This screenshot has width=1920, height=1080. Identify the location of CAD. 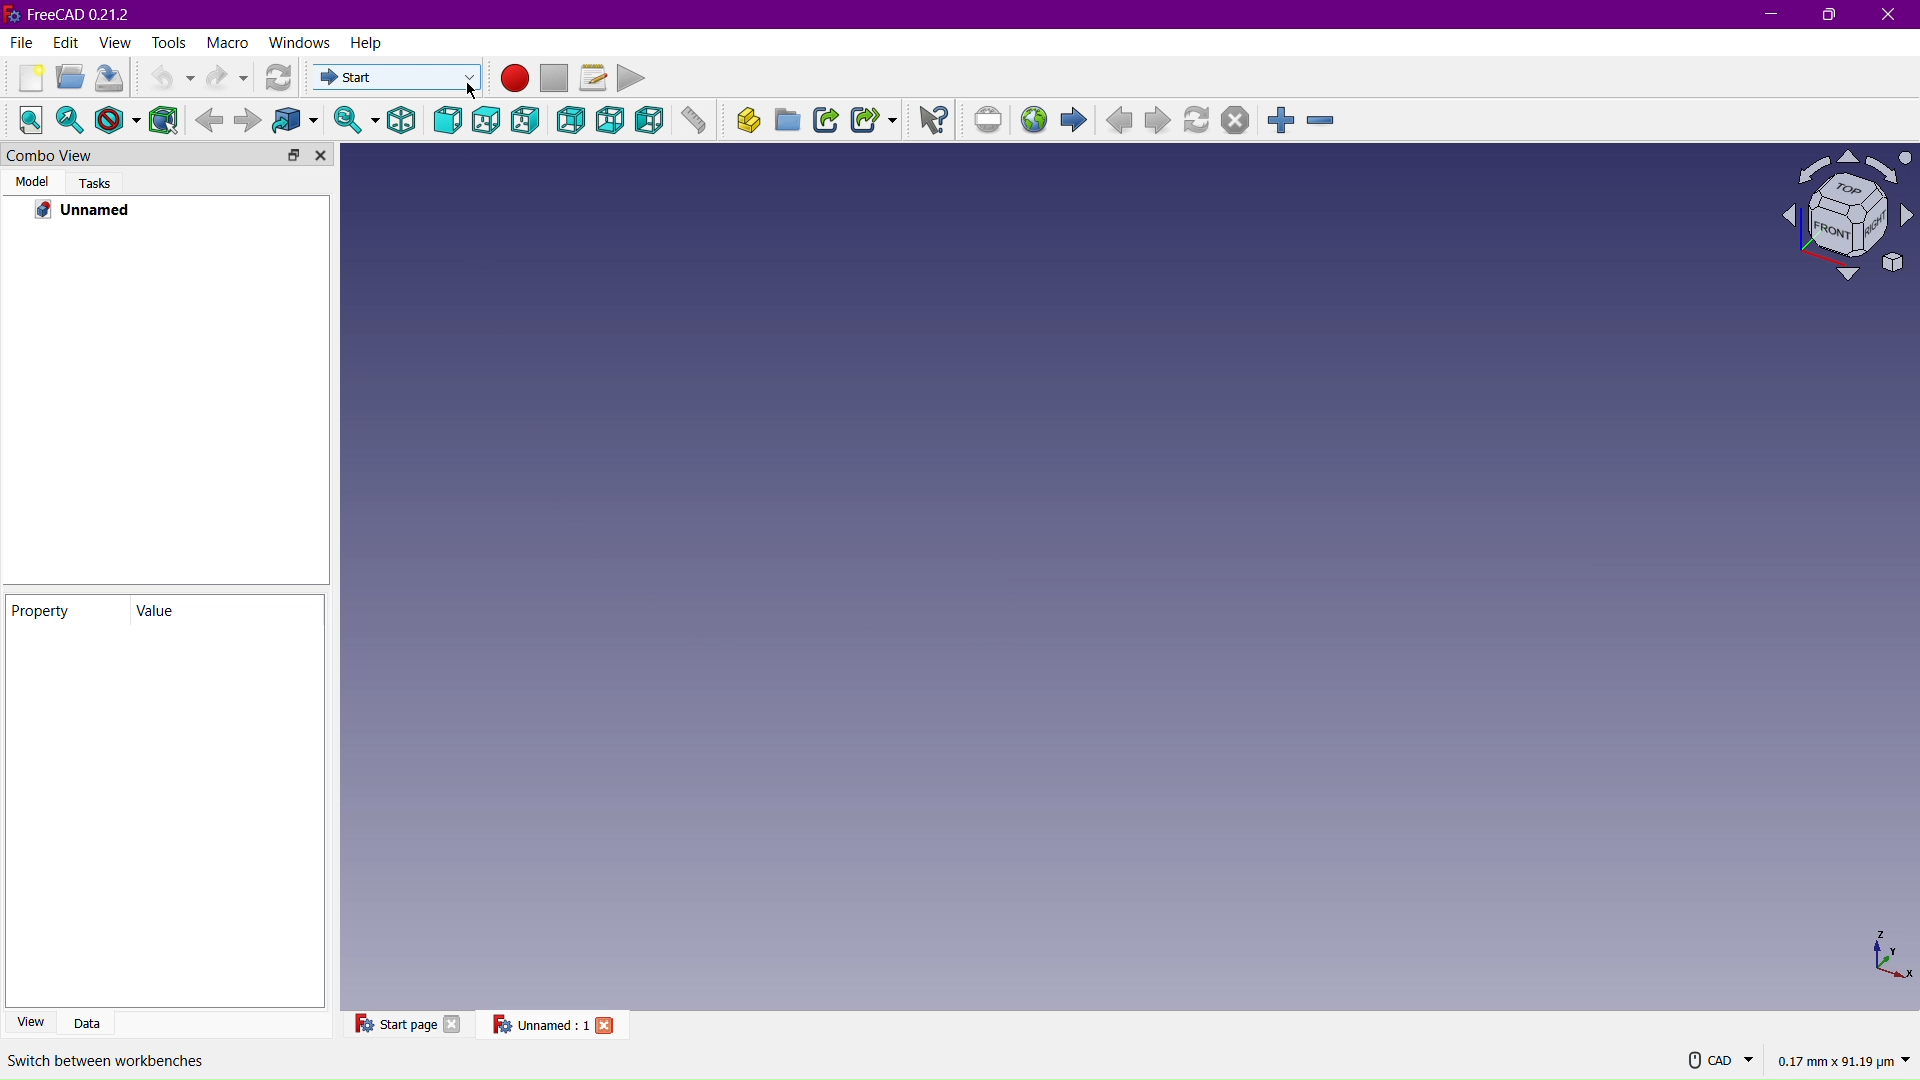
(1721, 1059).